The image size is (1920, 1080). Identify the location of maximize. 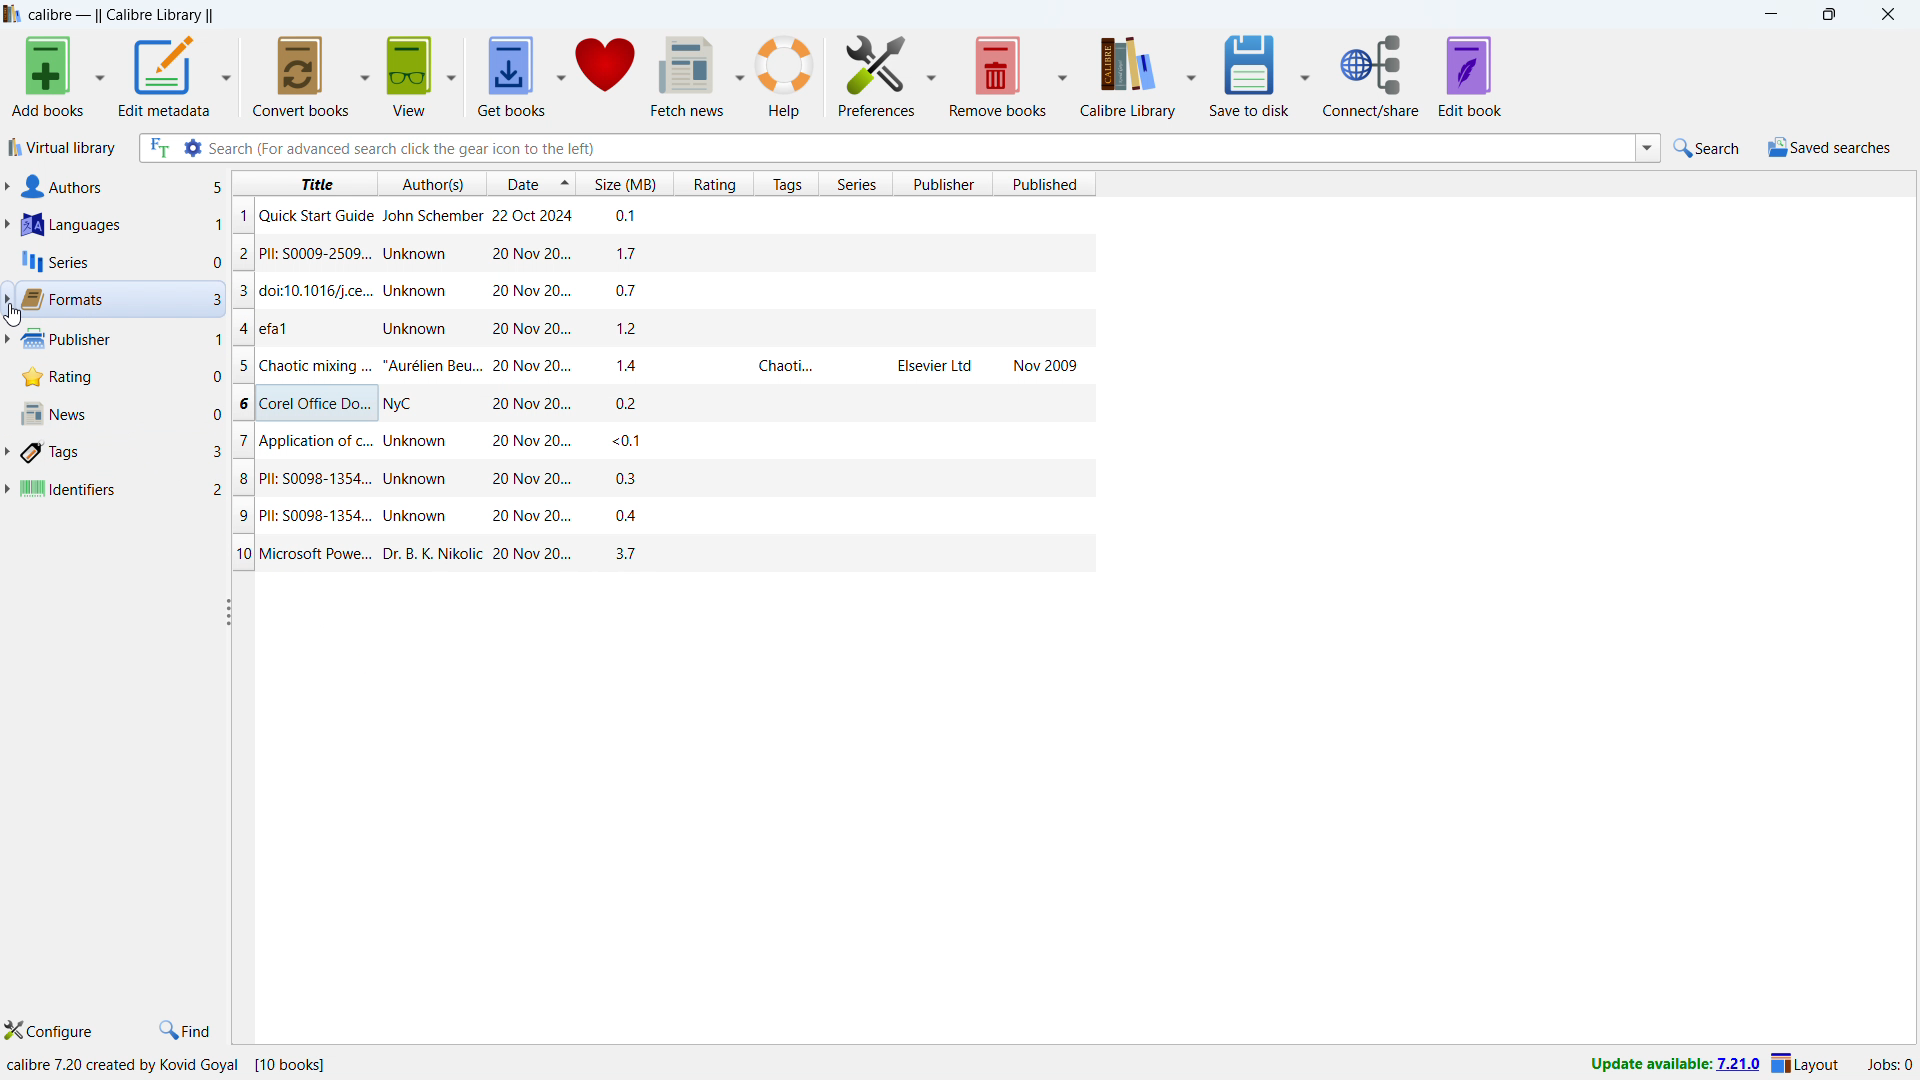
(1828, 13).